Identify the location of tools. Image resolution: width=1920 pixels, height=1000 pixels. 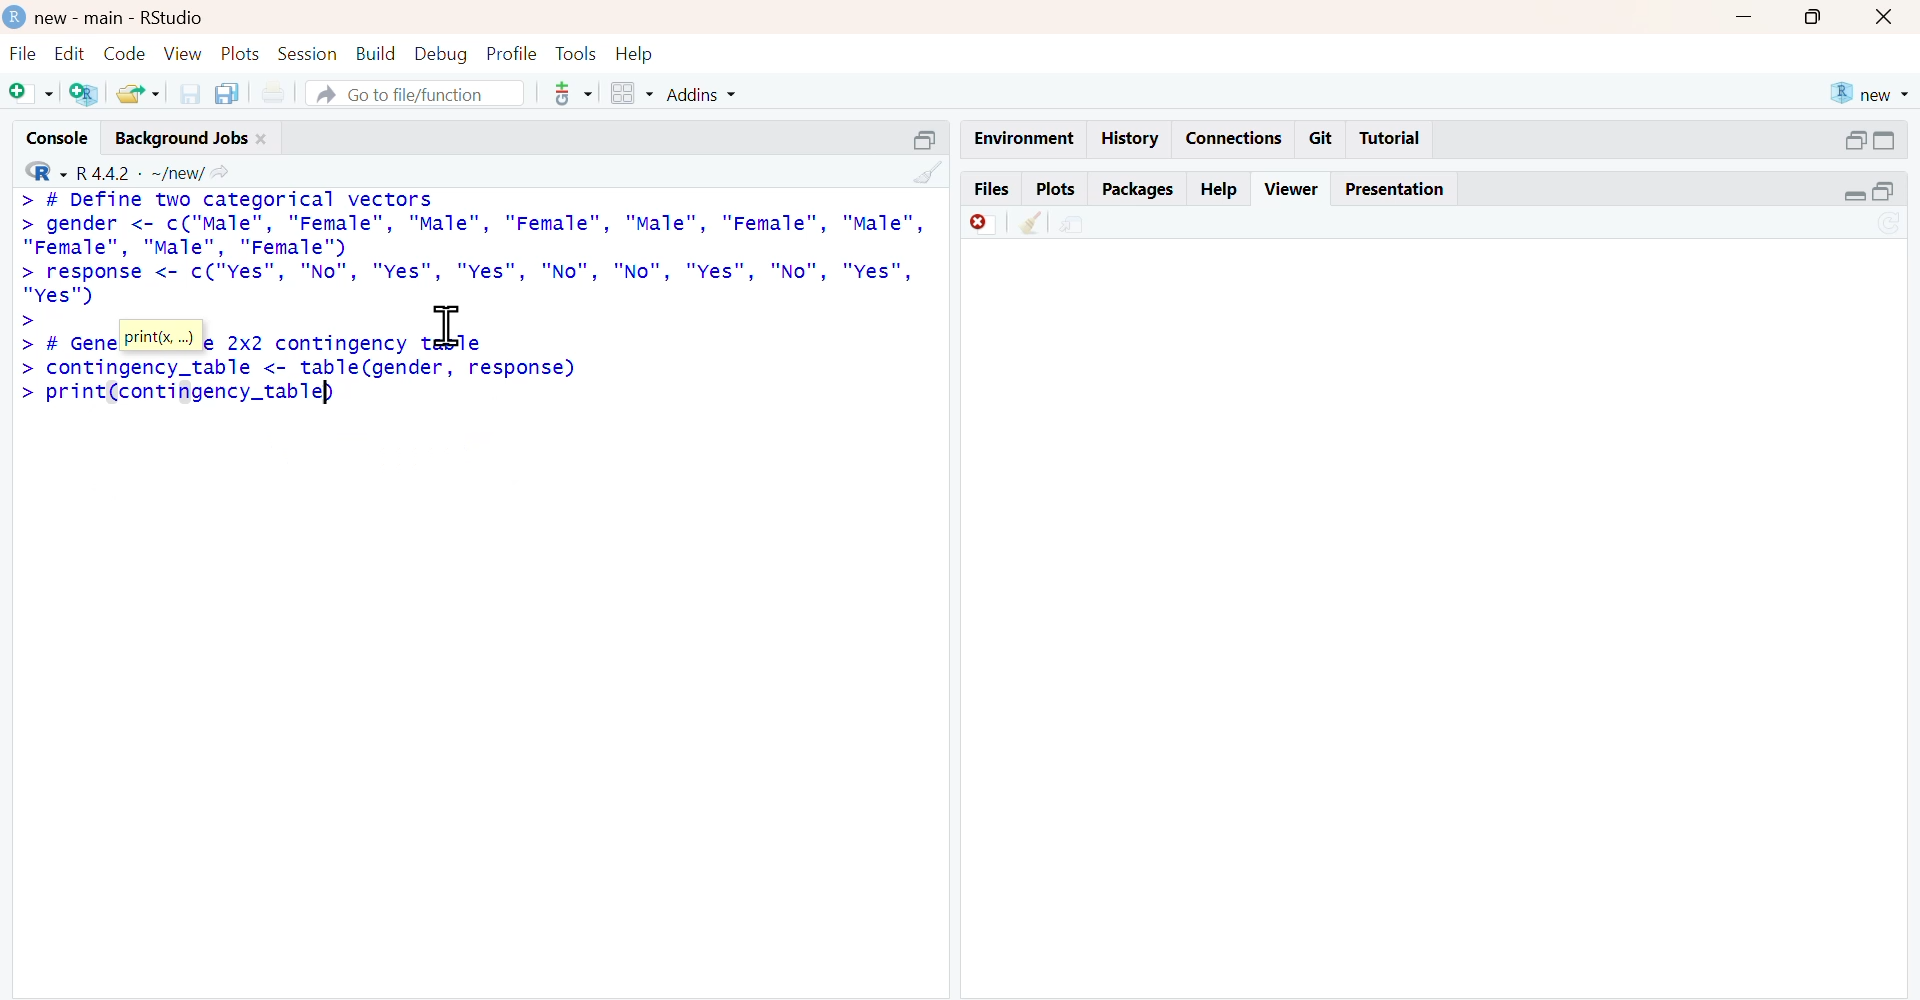
(575, 94).